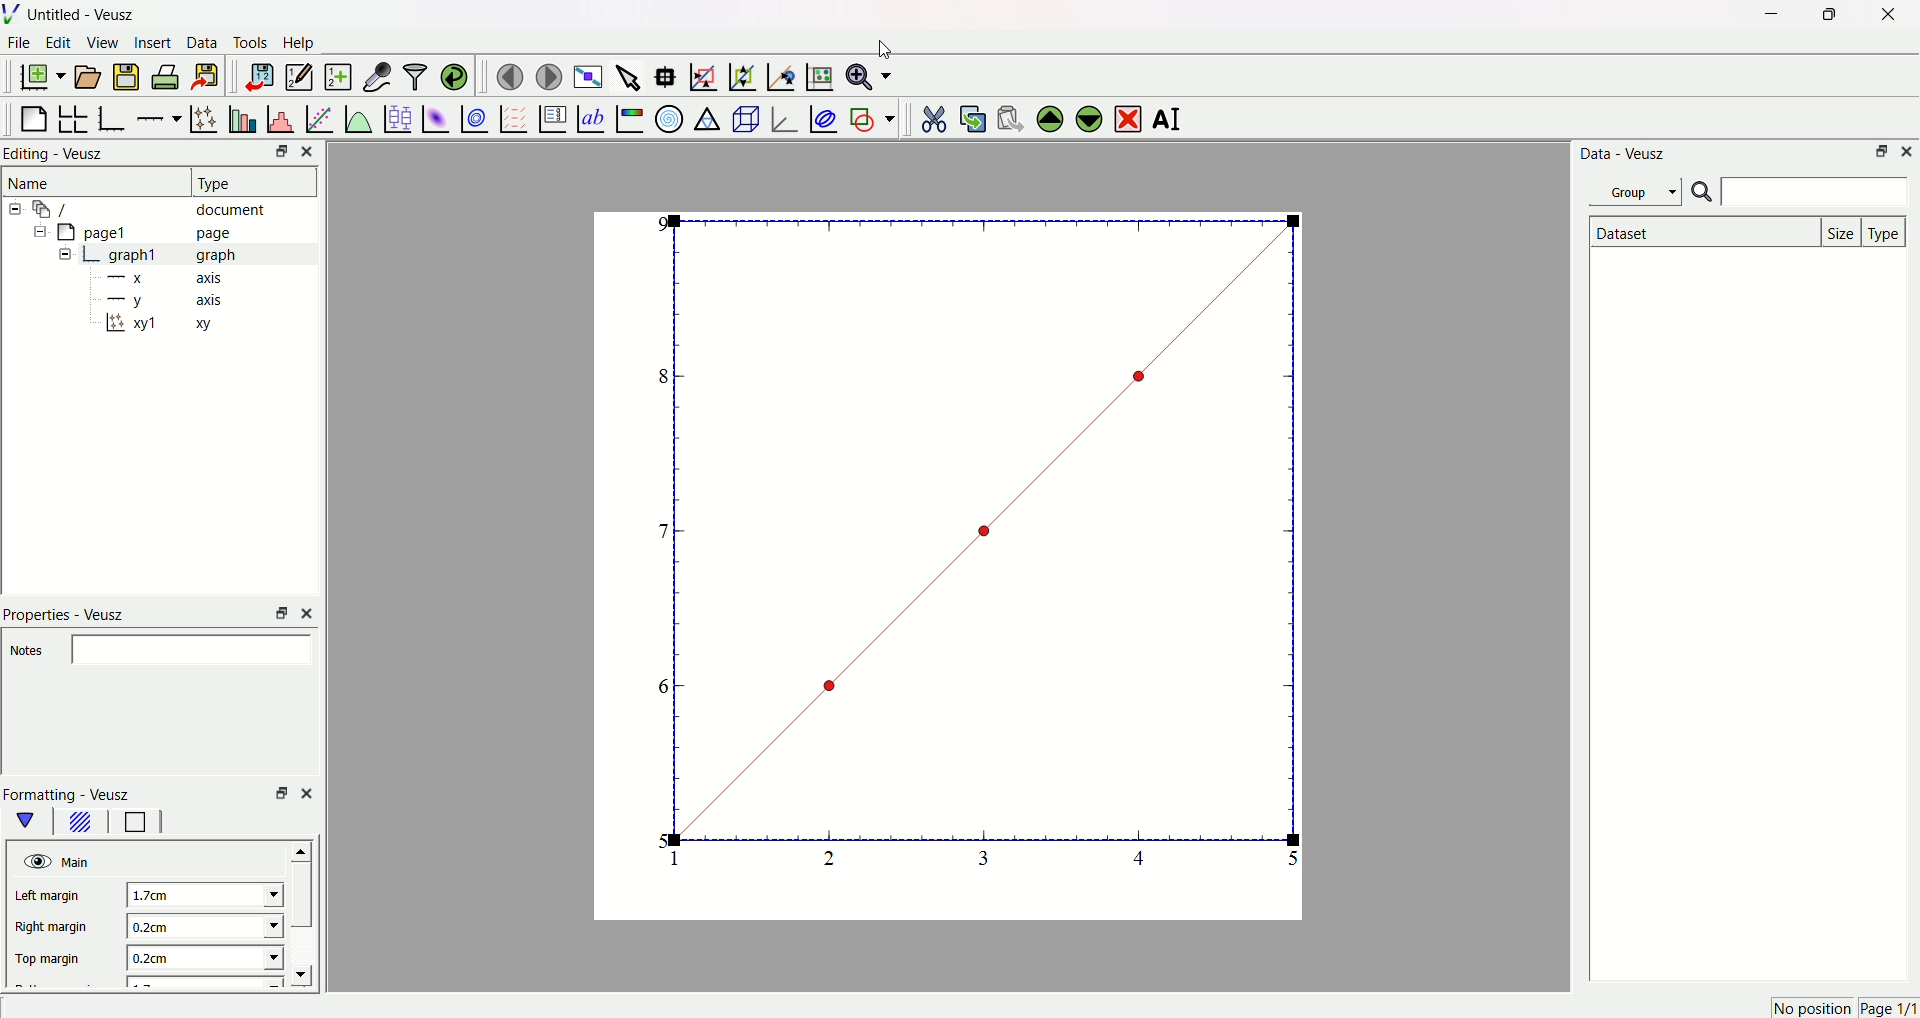  Describe the element at coordinates (245, 181) in the screenshot. I see `Type` at that location.